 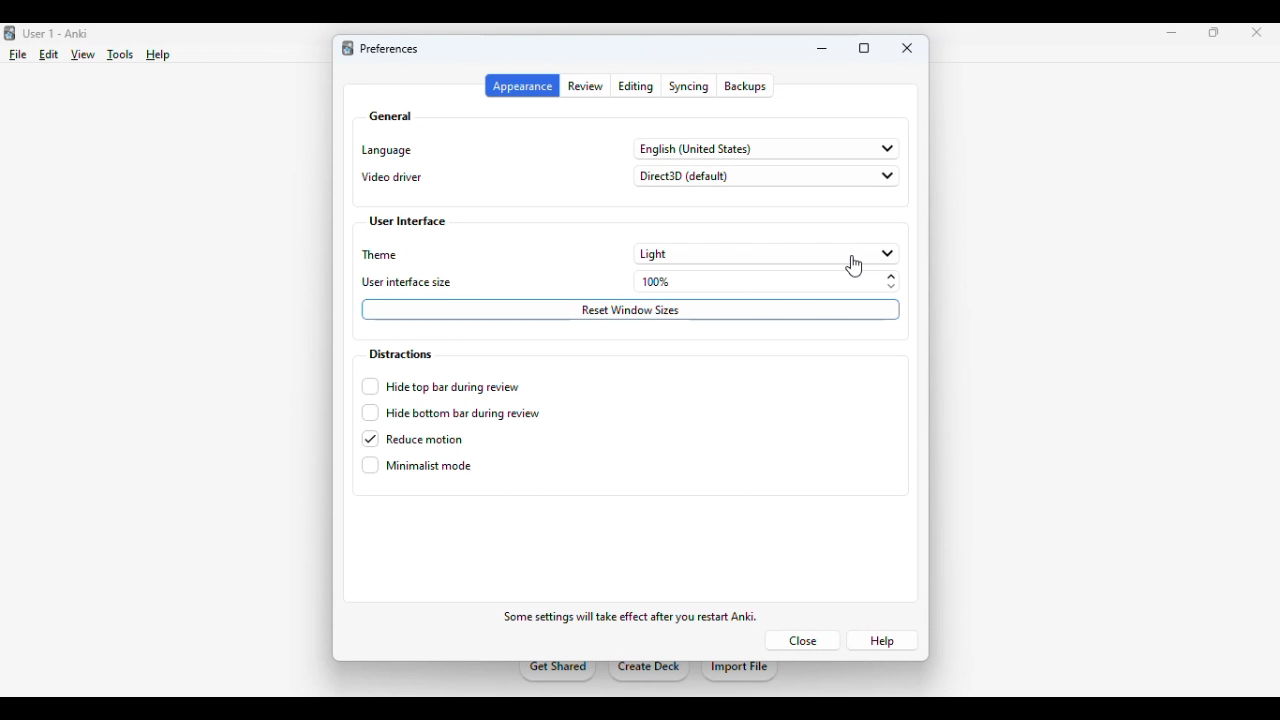 What do you see at coordinates (392, 177) in the screenshot?
I see `video driver` at bounding box center [392, 177].